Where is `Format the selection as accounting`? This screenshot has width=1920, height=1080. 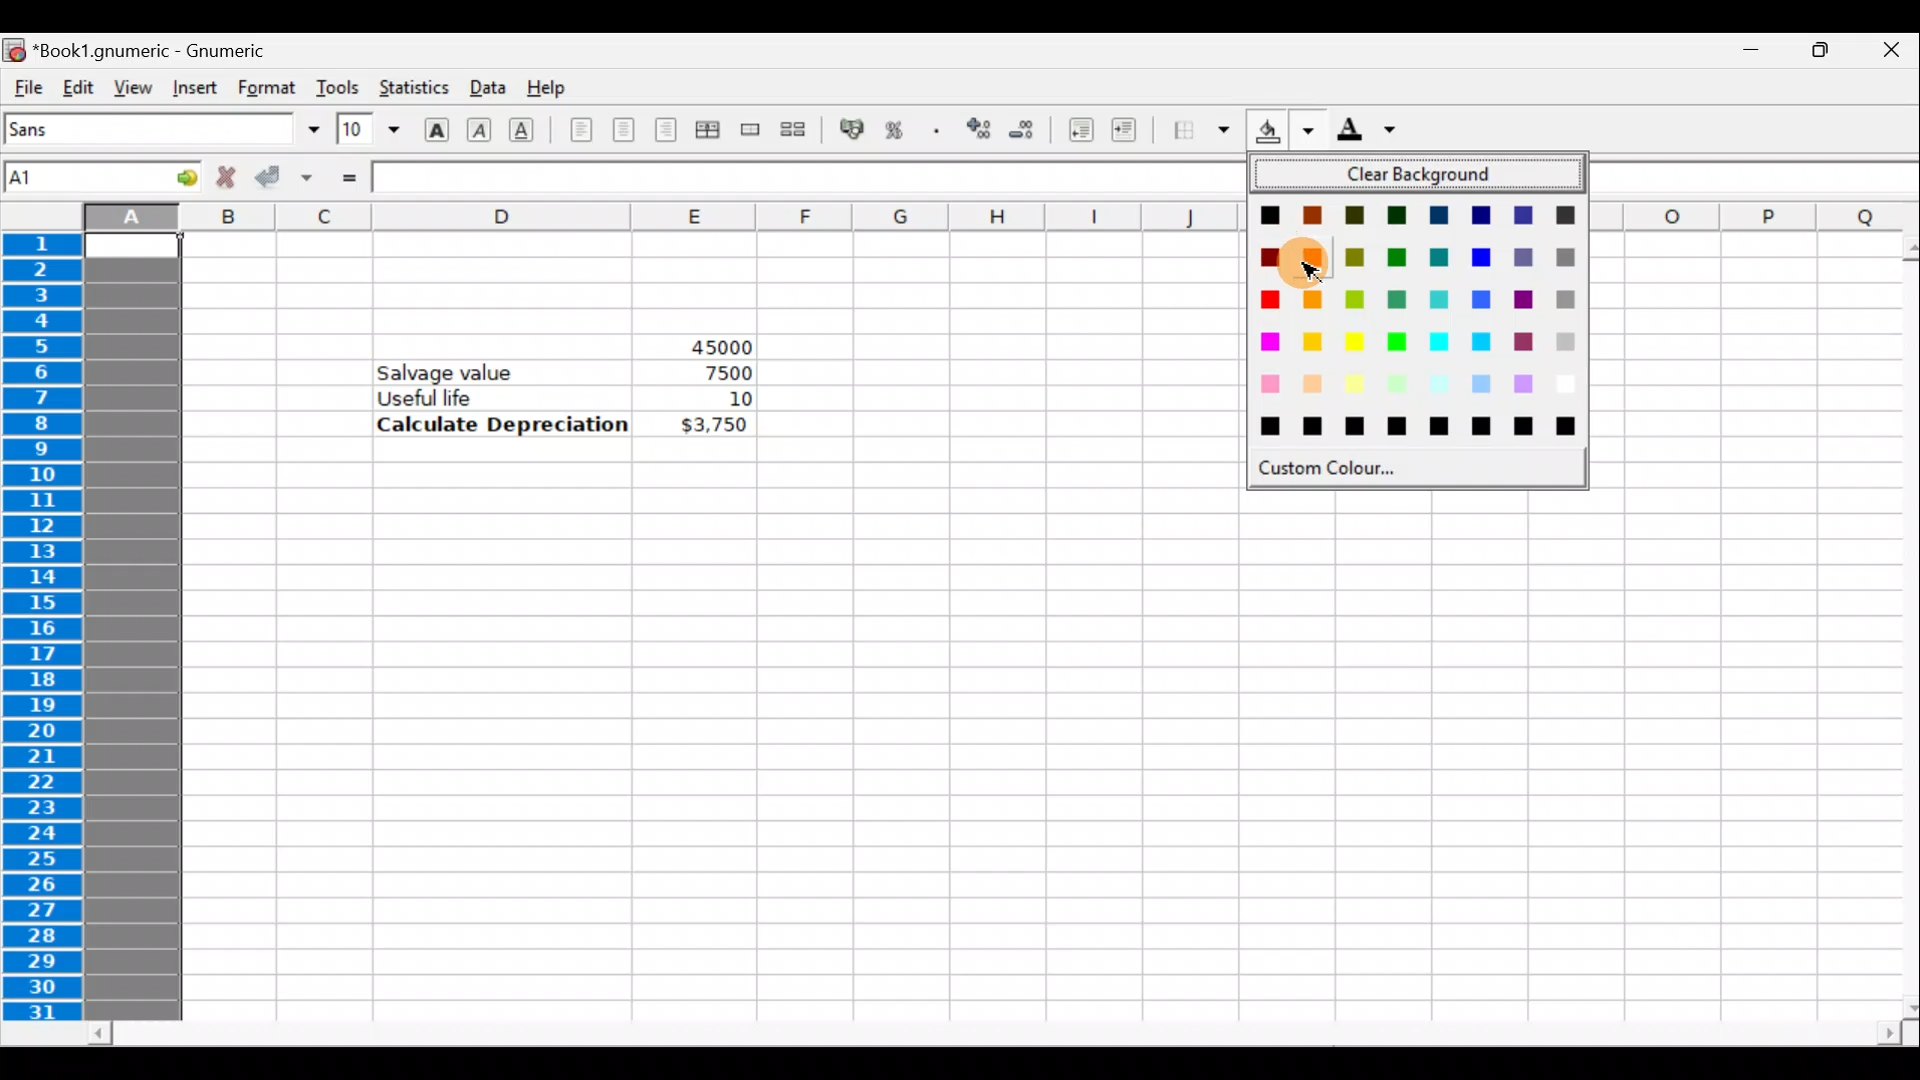
Format the selection as accounting is located at coordinates (853, 132).